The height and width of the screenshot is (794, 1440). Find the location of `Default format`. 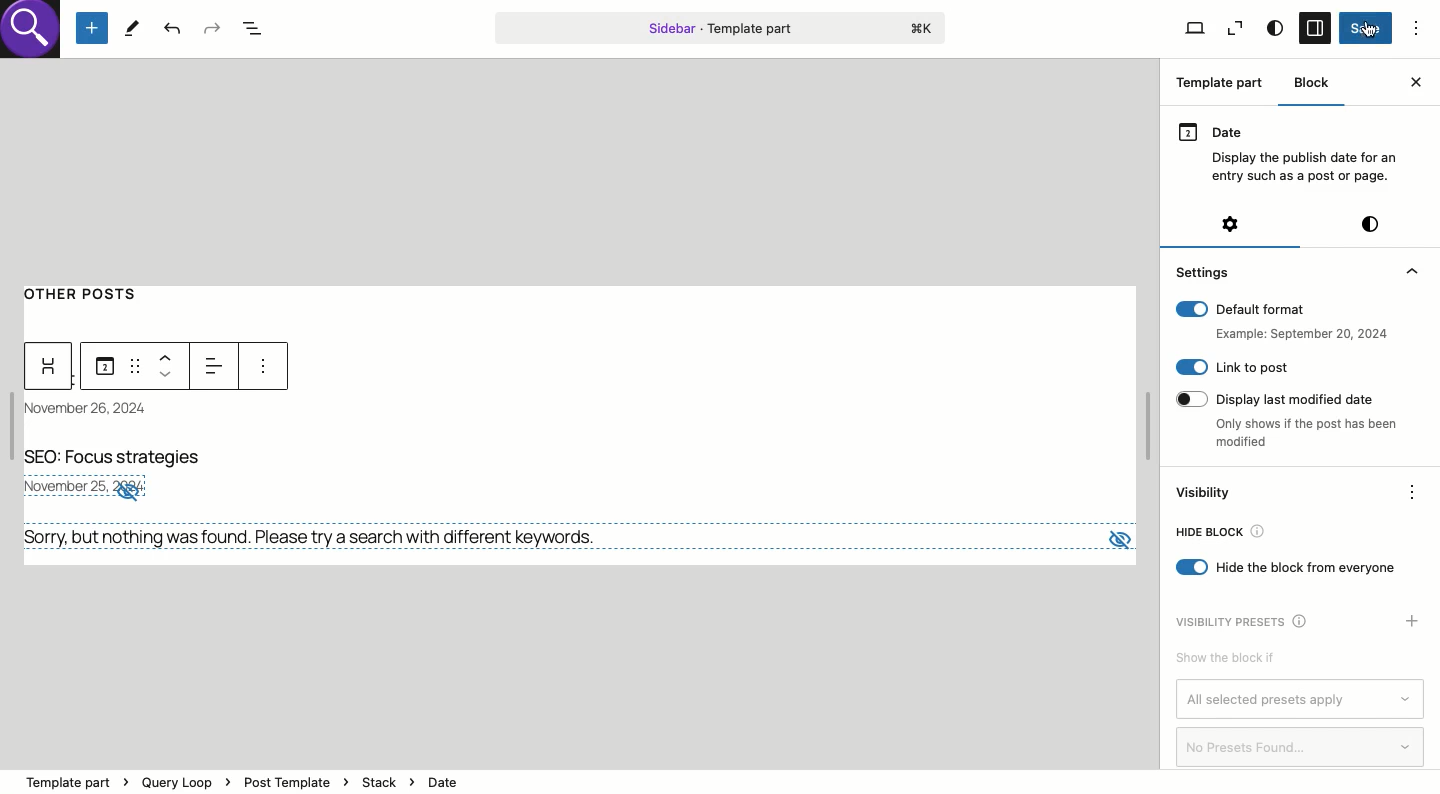

Default format is located at coordinates (1281, 309).